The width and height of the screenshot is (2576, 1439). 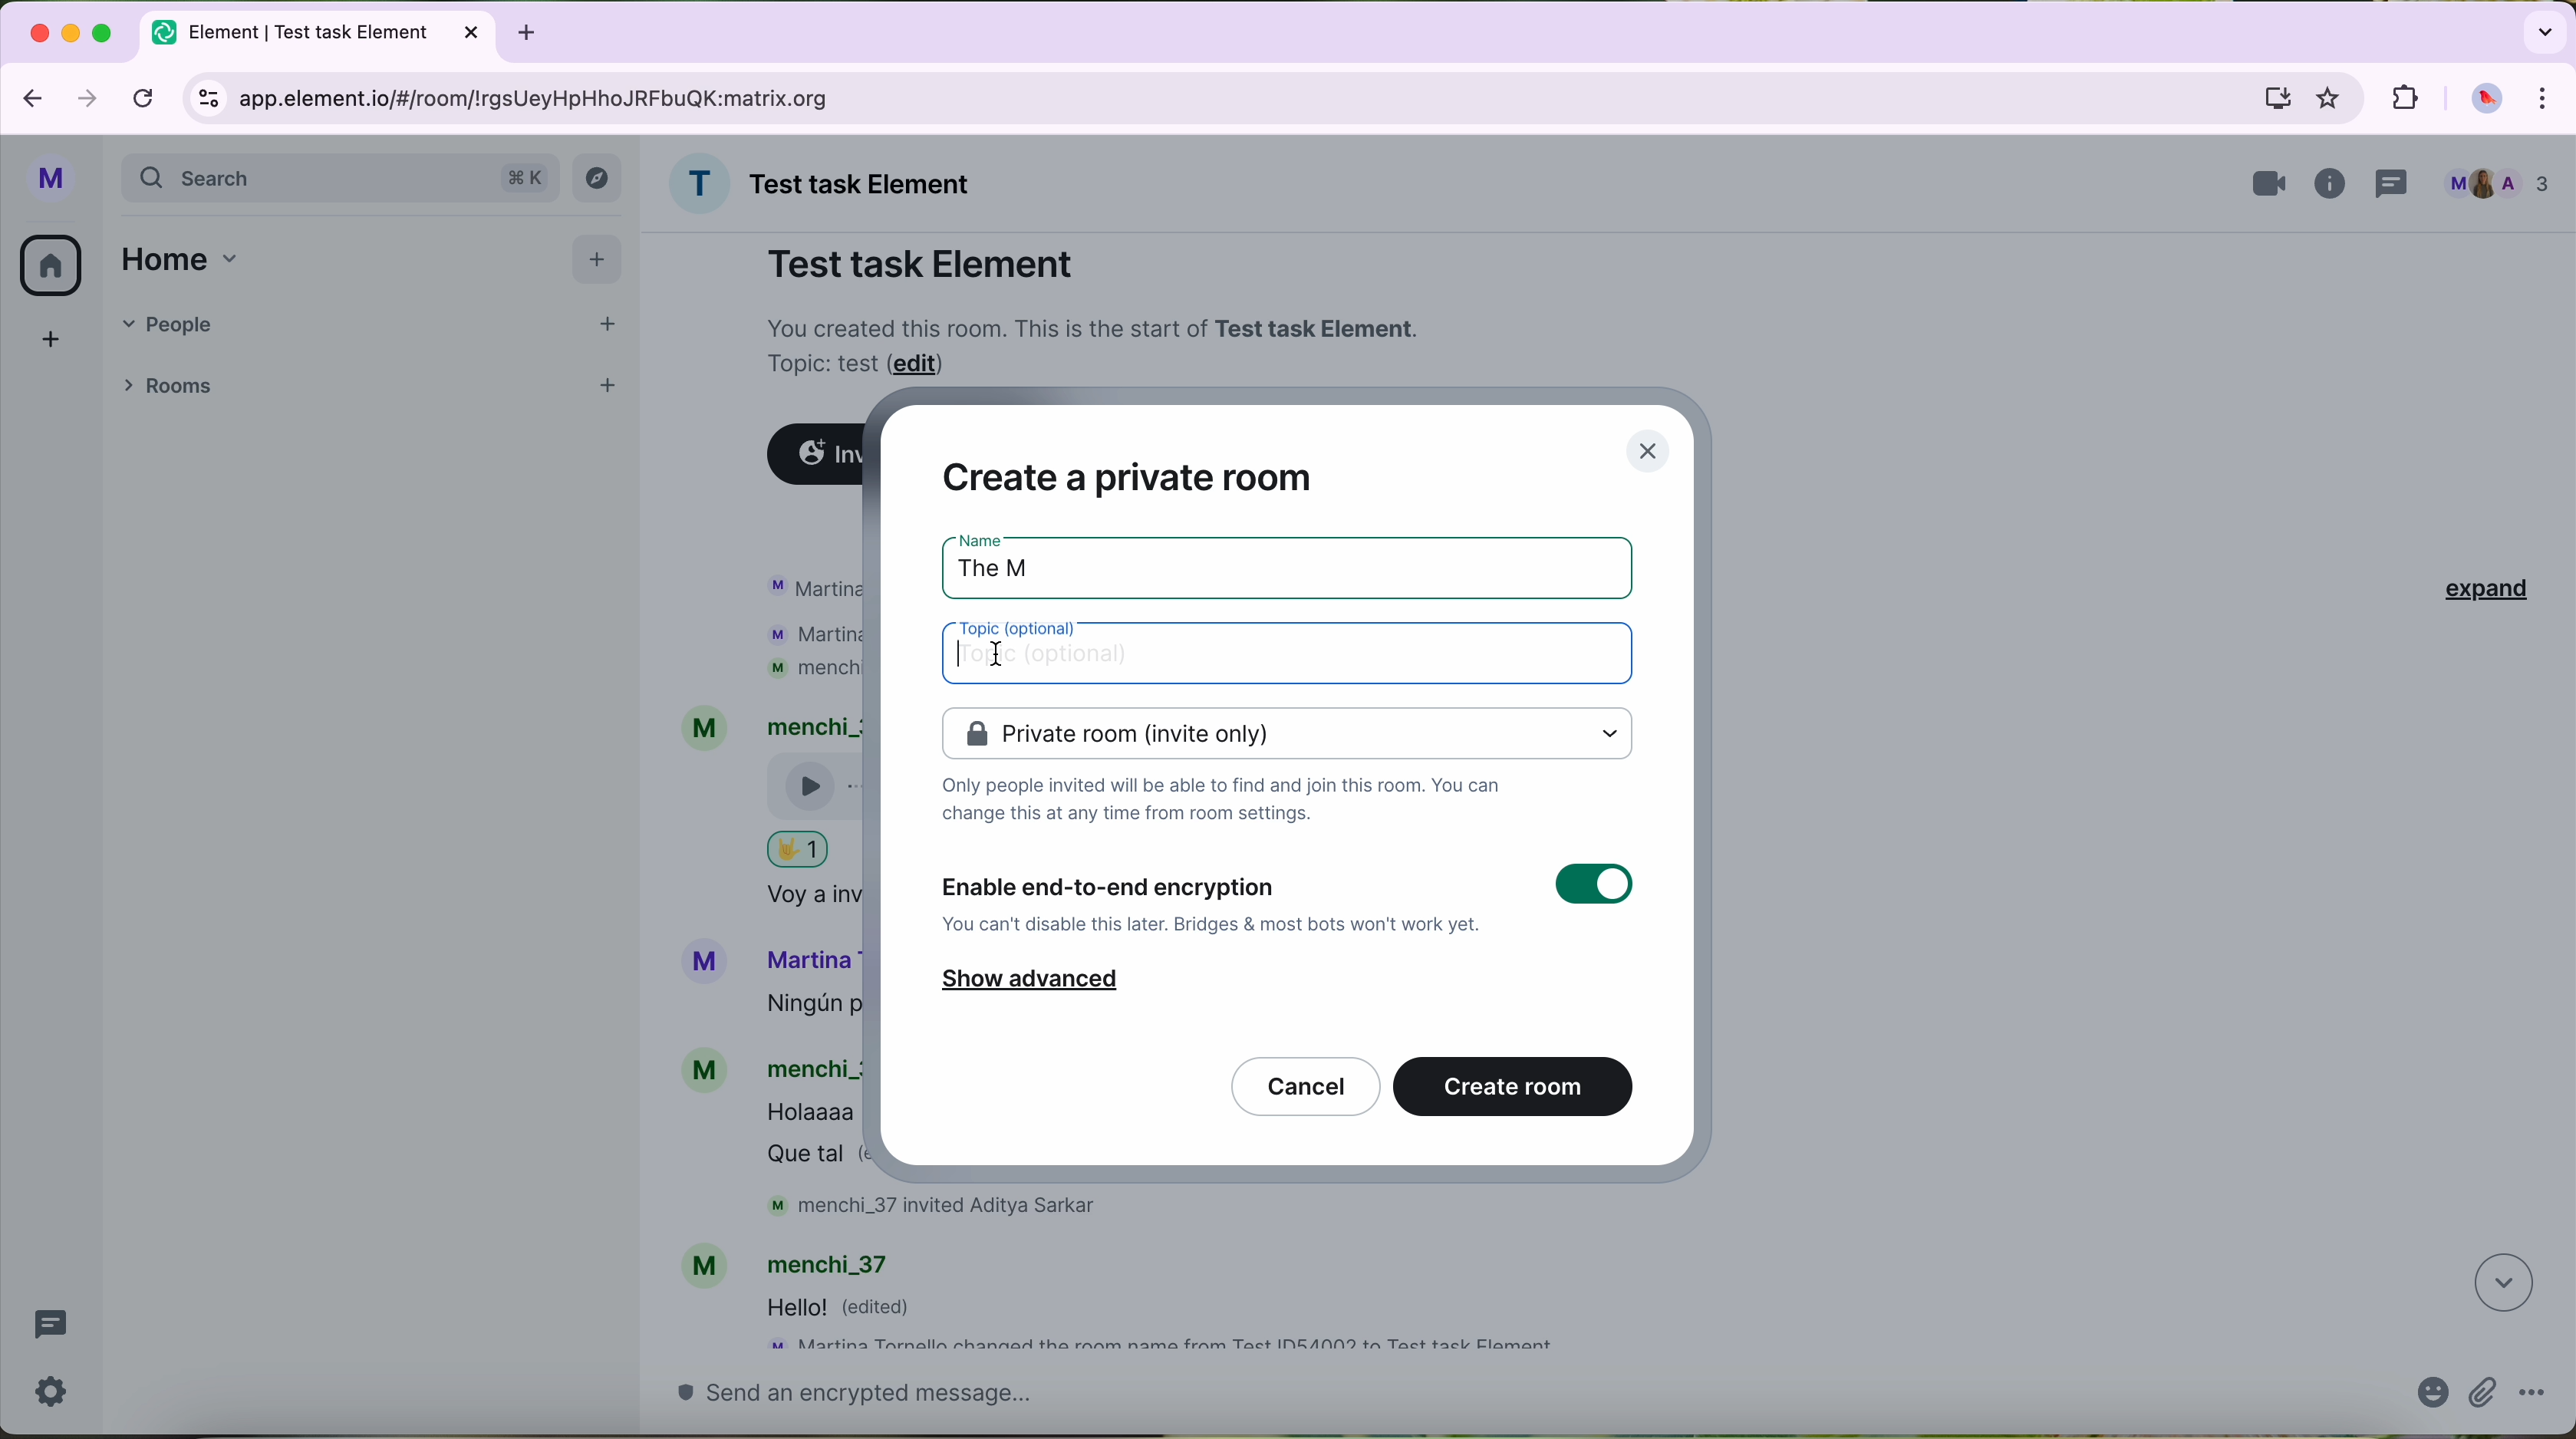 I want to click on The M, so click(x=1013, y=562).